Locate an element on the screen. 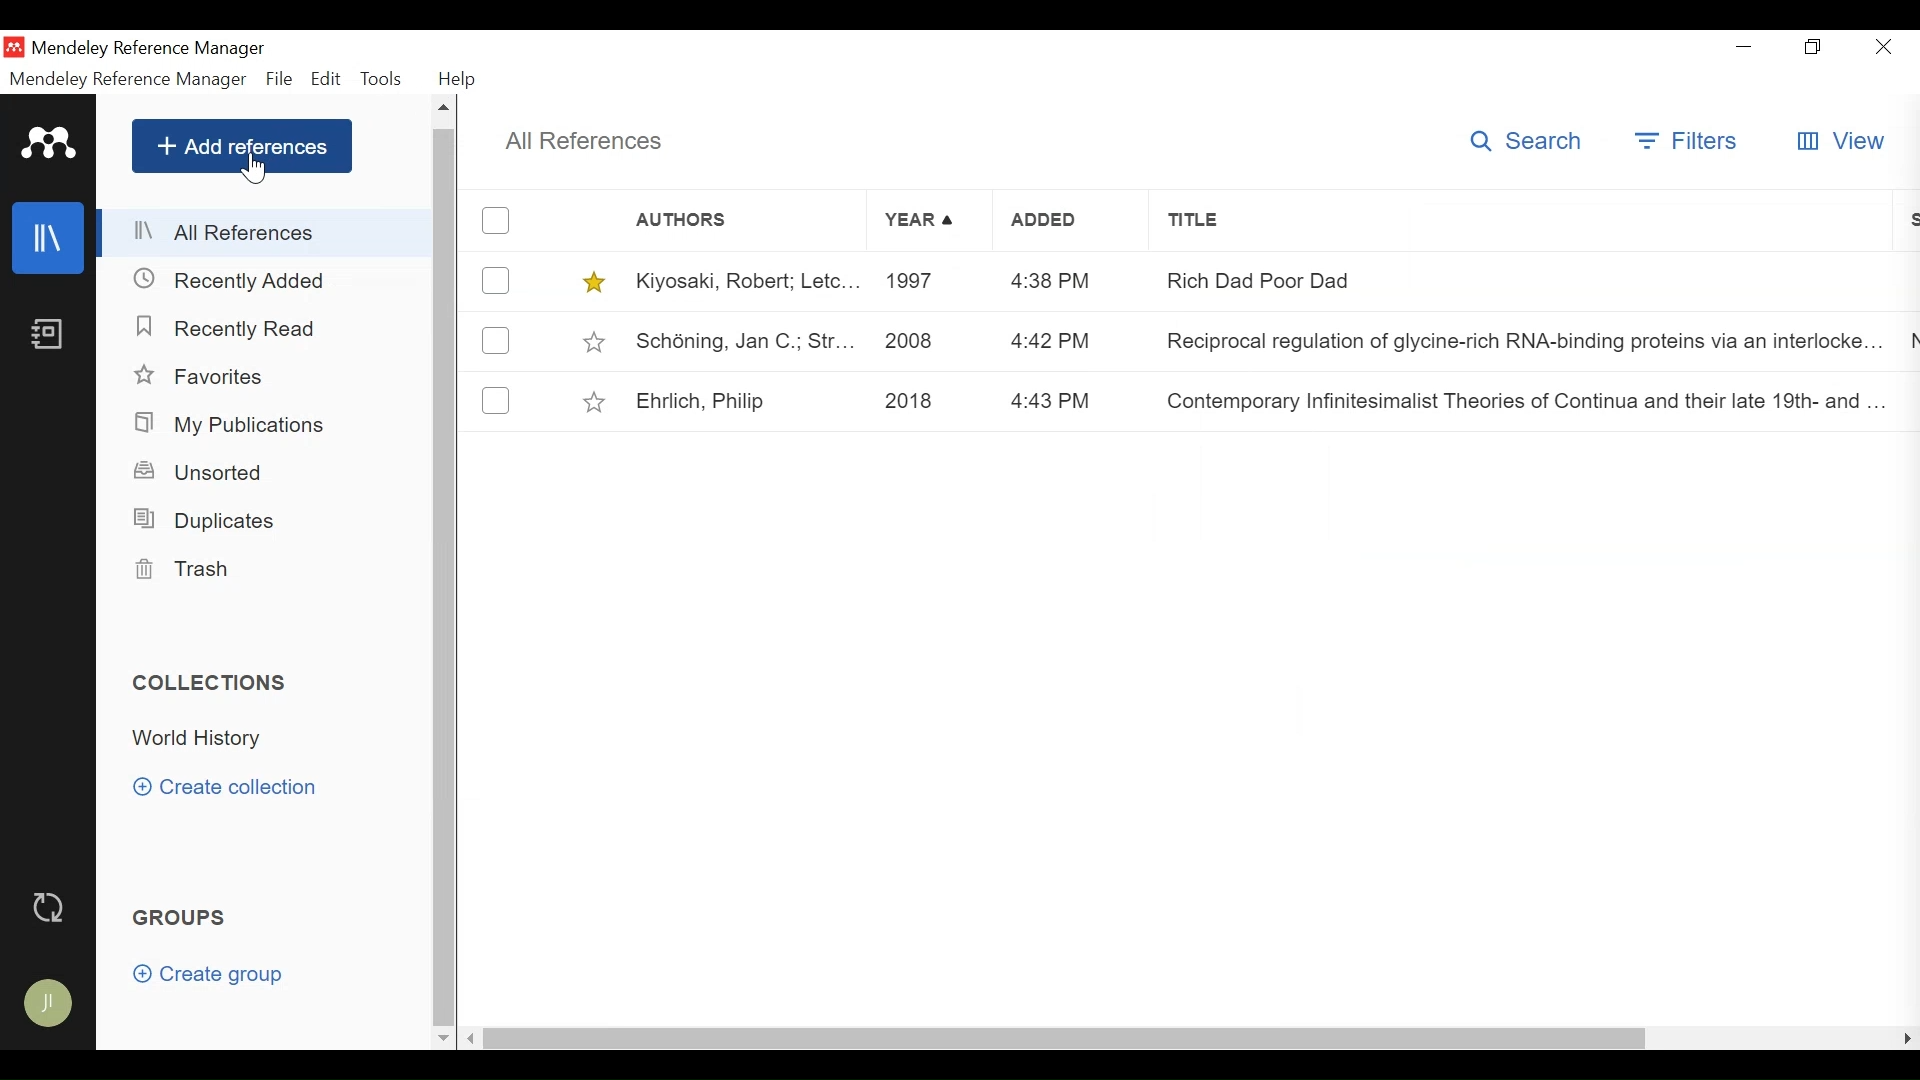  minimize is located at coordinates (1744, 49).